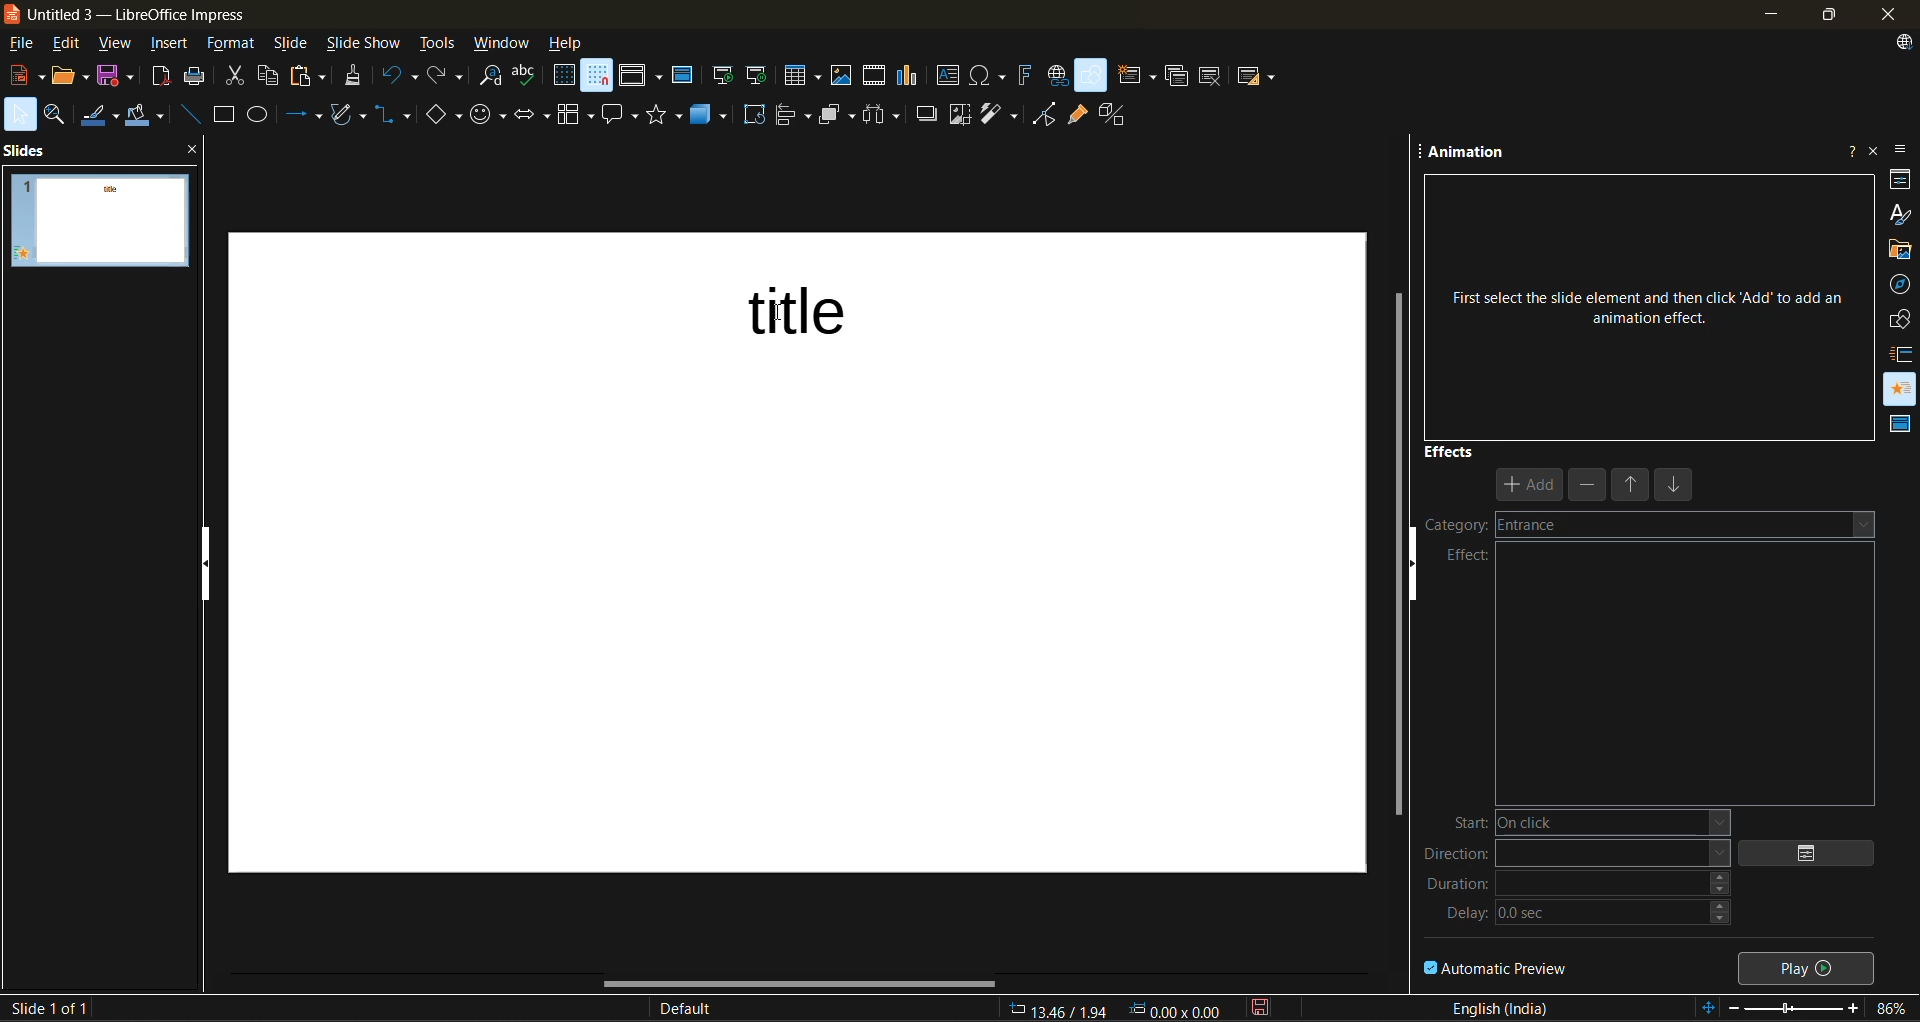 This screenshot has height=1022, width=1920. What do you see at coordinates (1117, 116) in the screenshot?
I see `toggle extrusion` at bounding box center [1117, 116].